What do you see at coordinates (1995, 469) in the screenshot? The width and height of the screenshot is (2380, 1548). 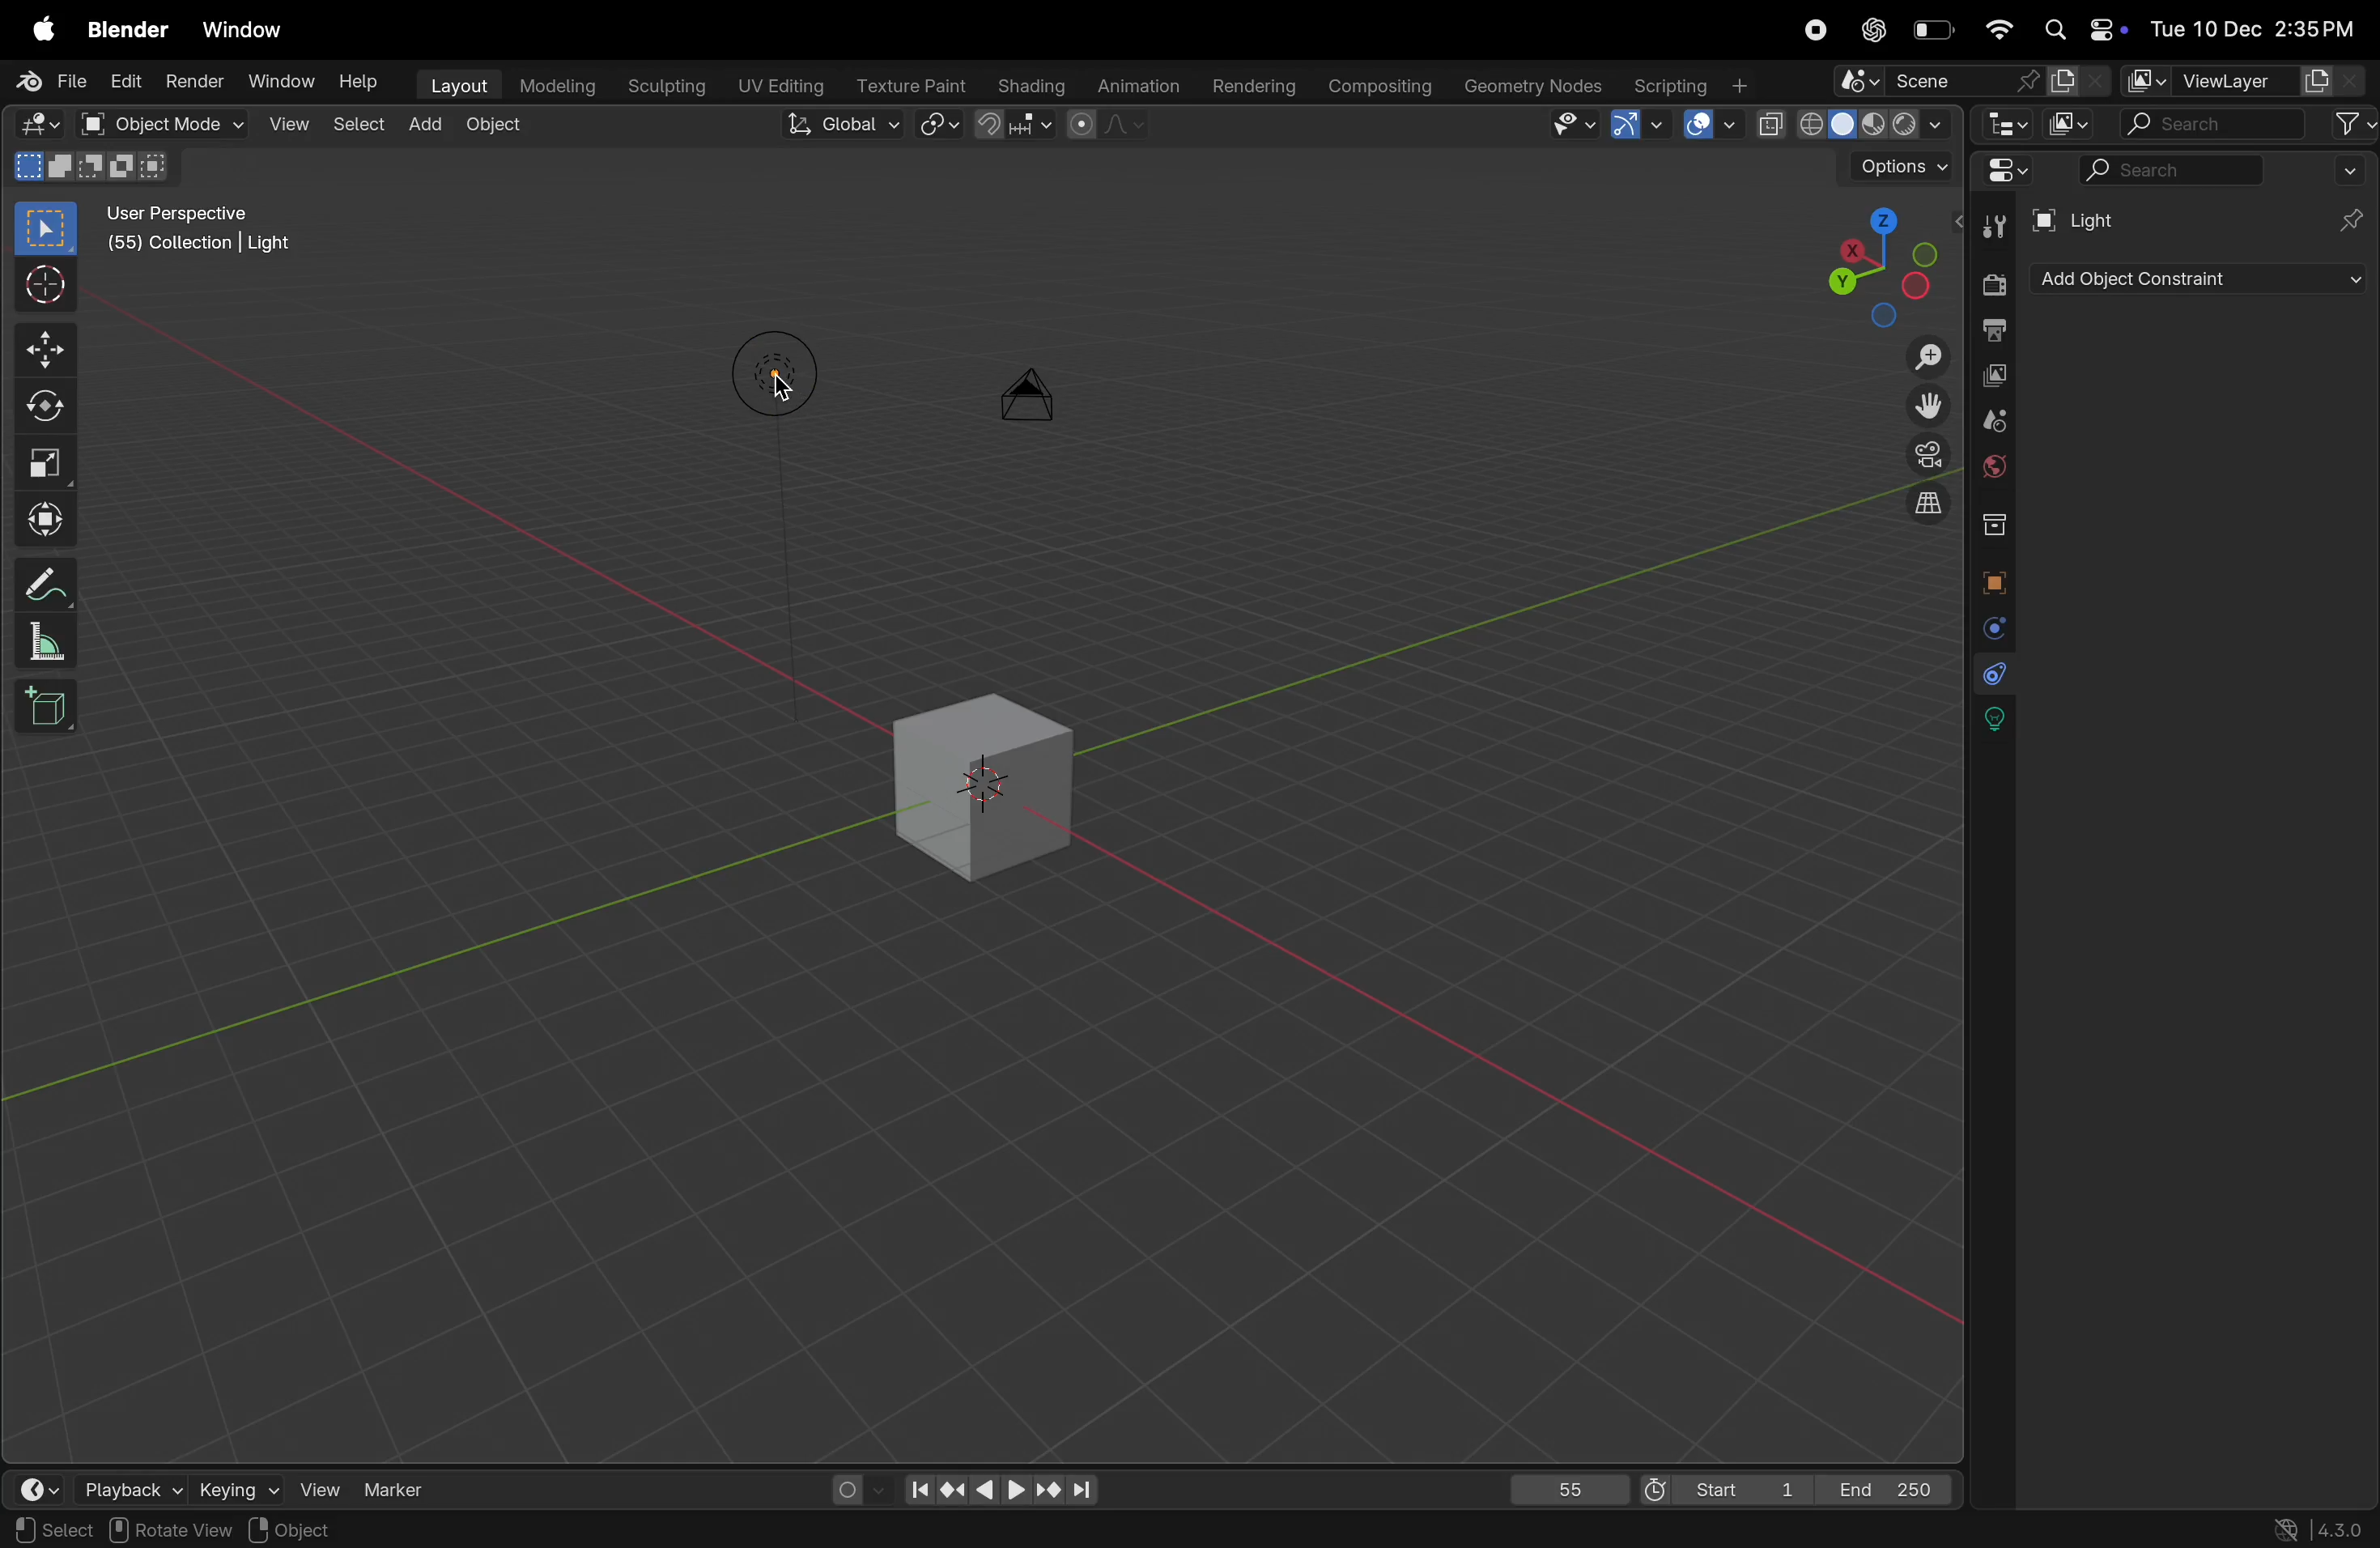 I see `world` at bounding box center [1995, 469].